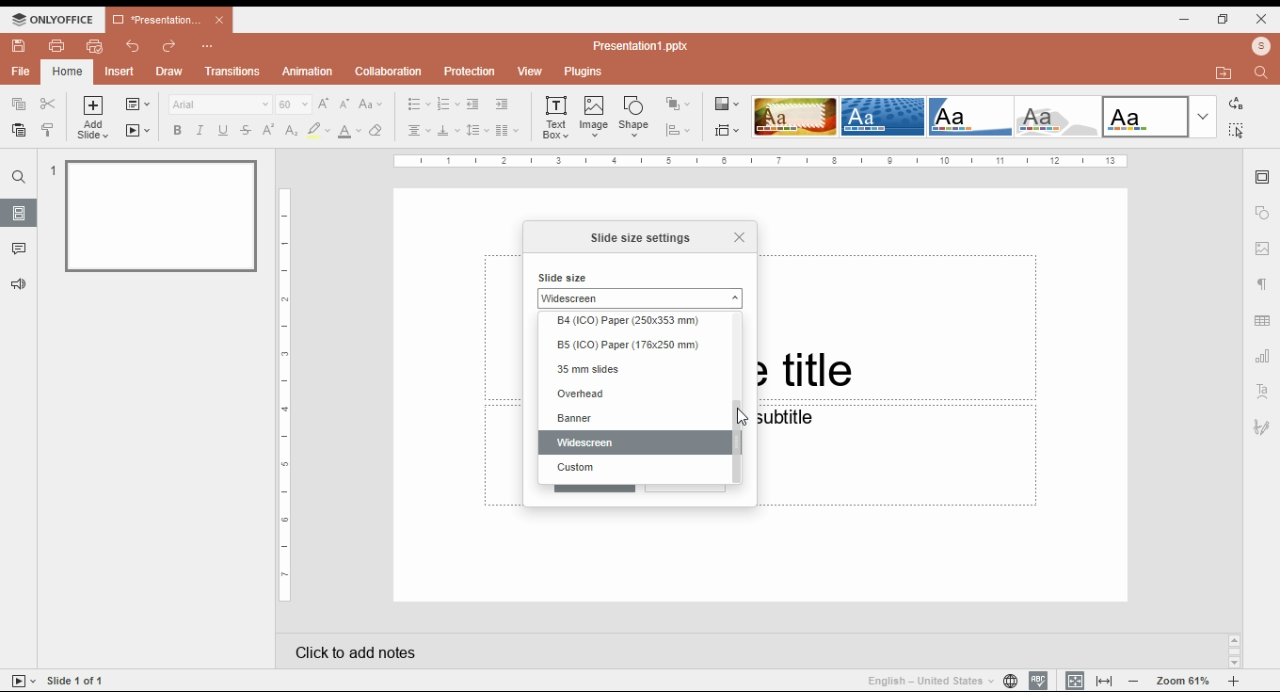 Image resolution: width=1280 pixels, height=692 pixels. I want to click on click add notes, so click(352, 648).